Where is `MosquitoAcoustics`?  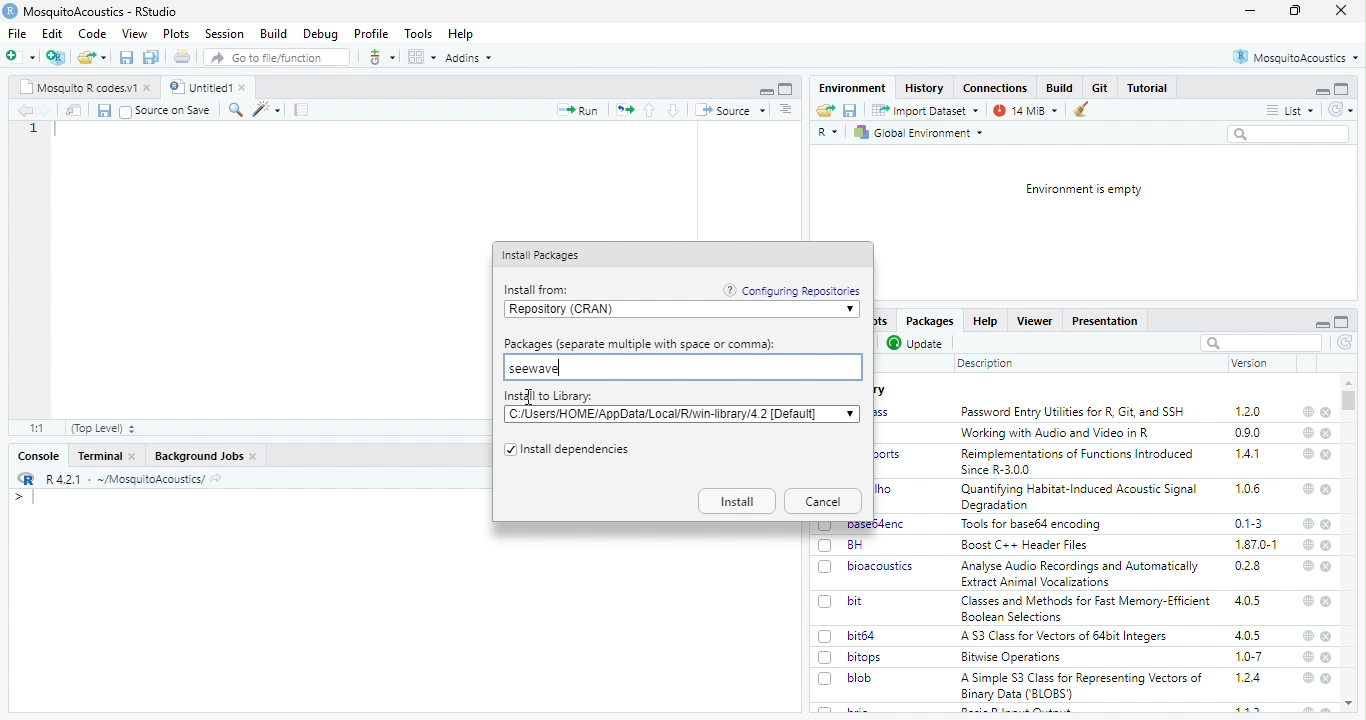 MosquitoAcoustics is located at coordinates (1295, 57).